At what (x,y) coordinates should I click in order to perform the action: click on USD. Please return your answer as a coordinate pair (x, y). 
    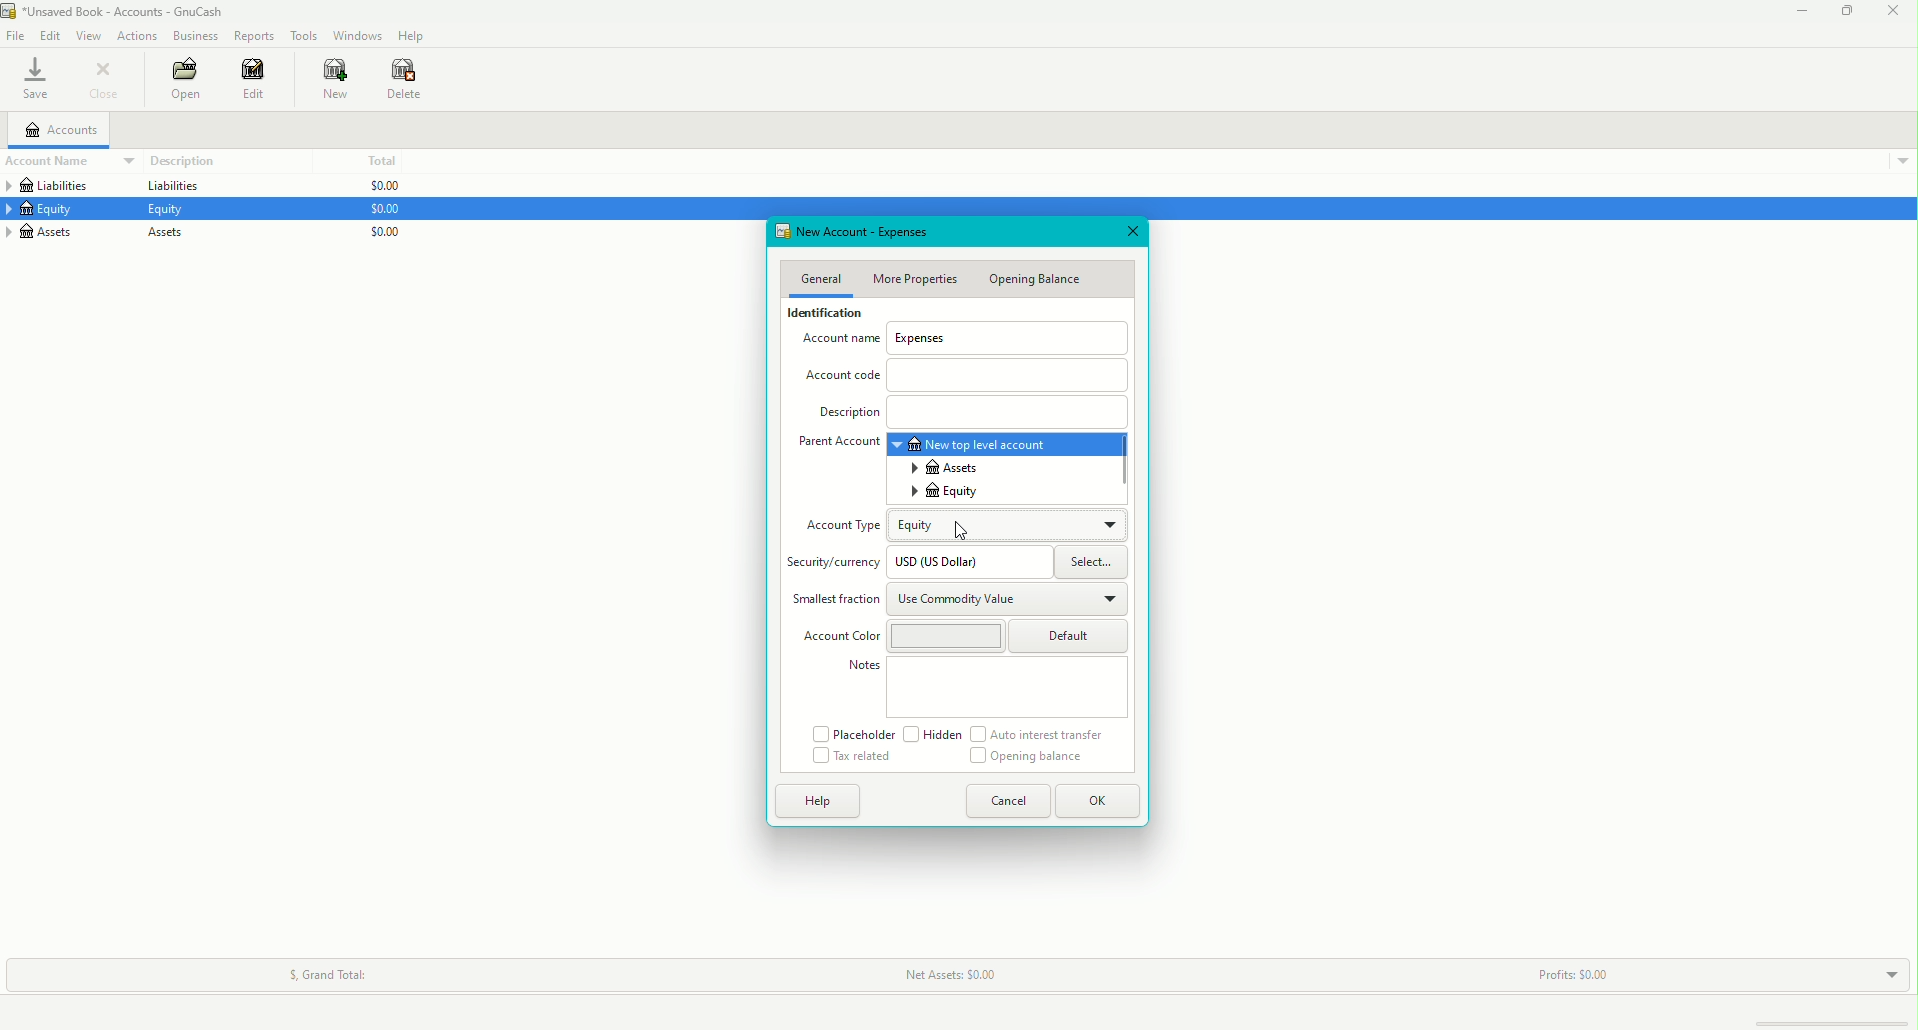
    Looking at the image, I should click on (963, 560).